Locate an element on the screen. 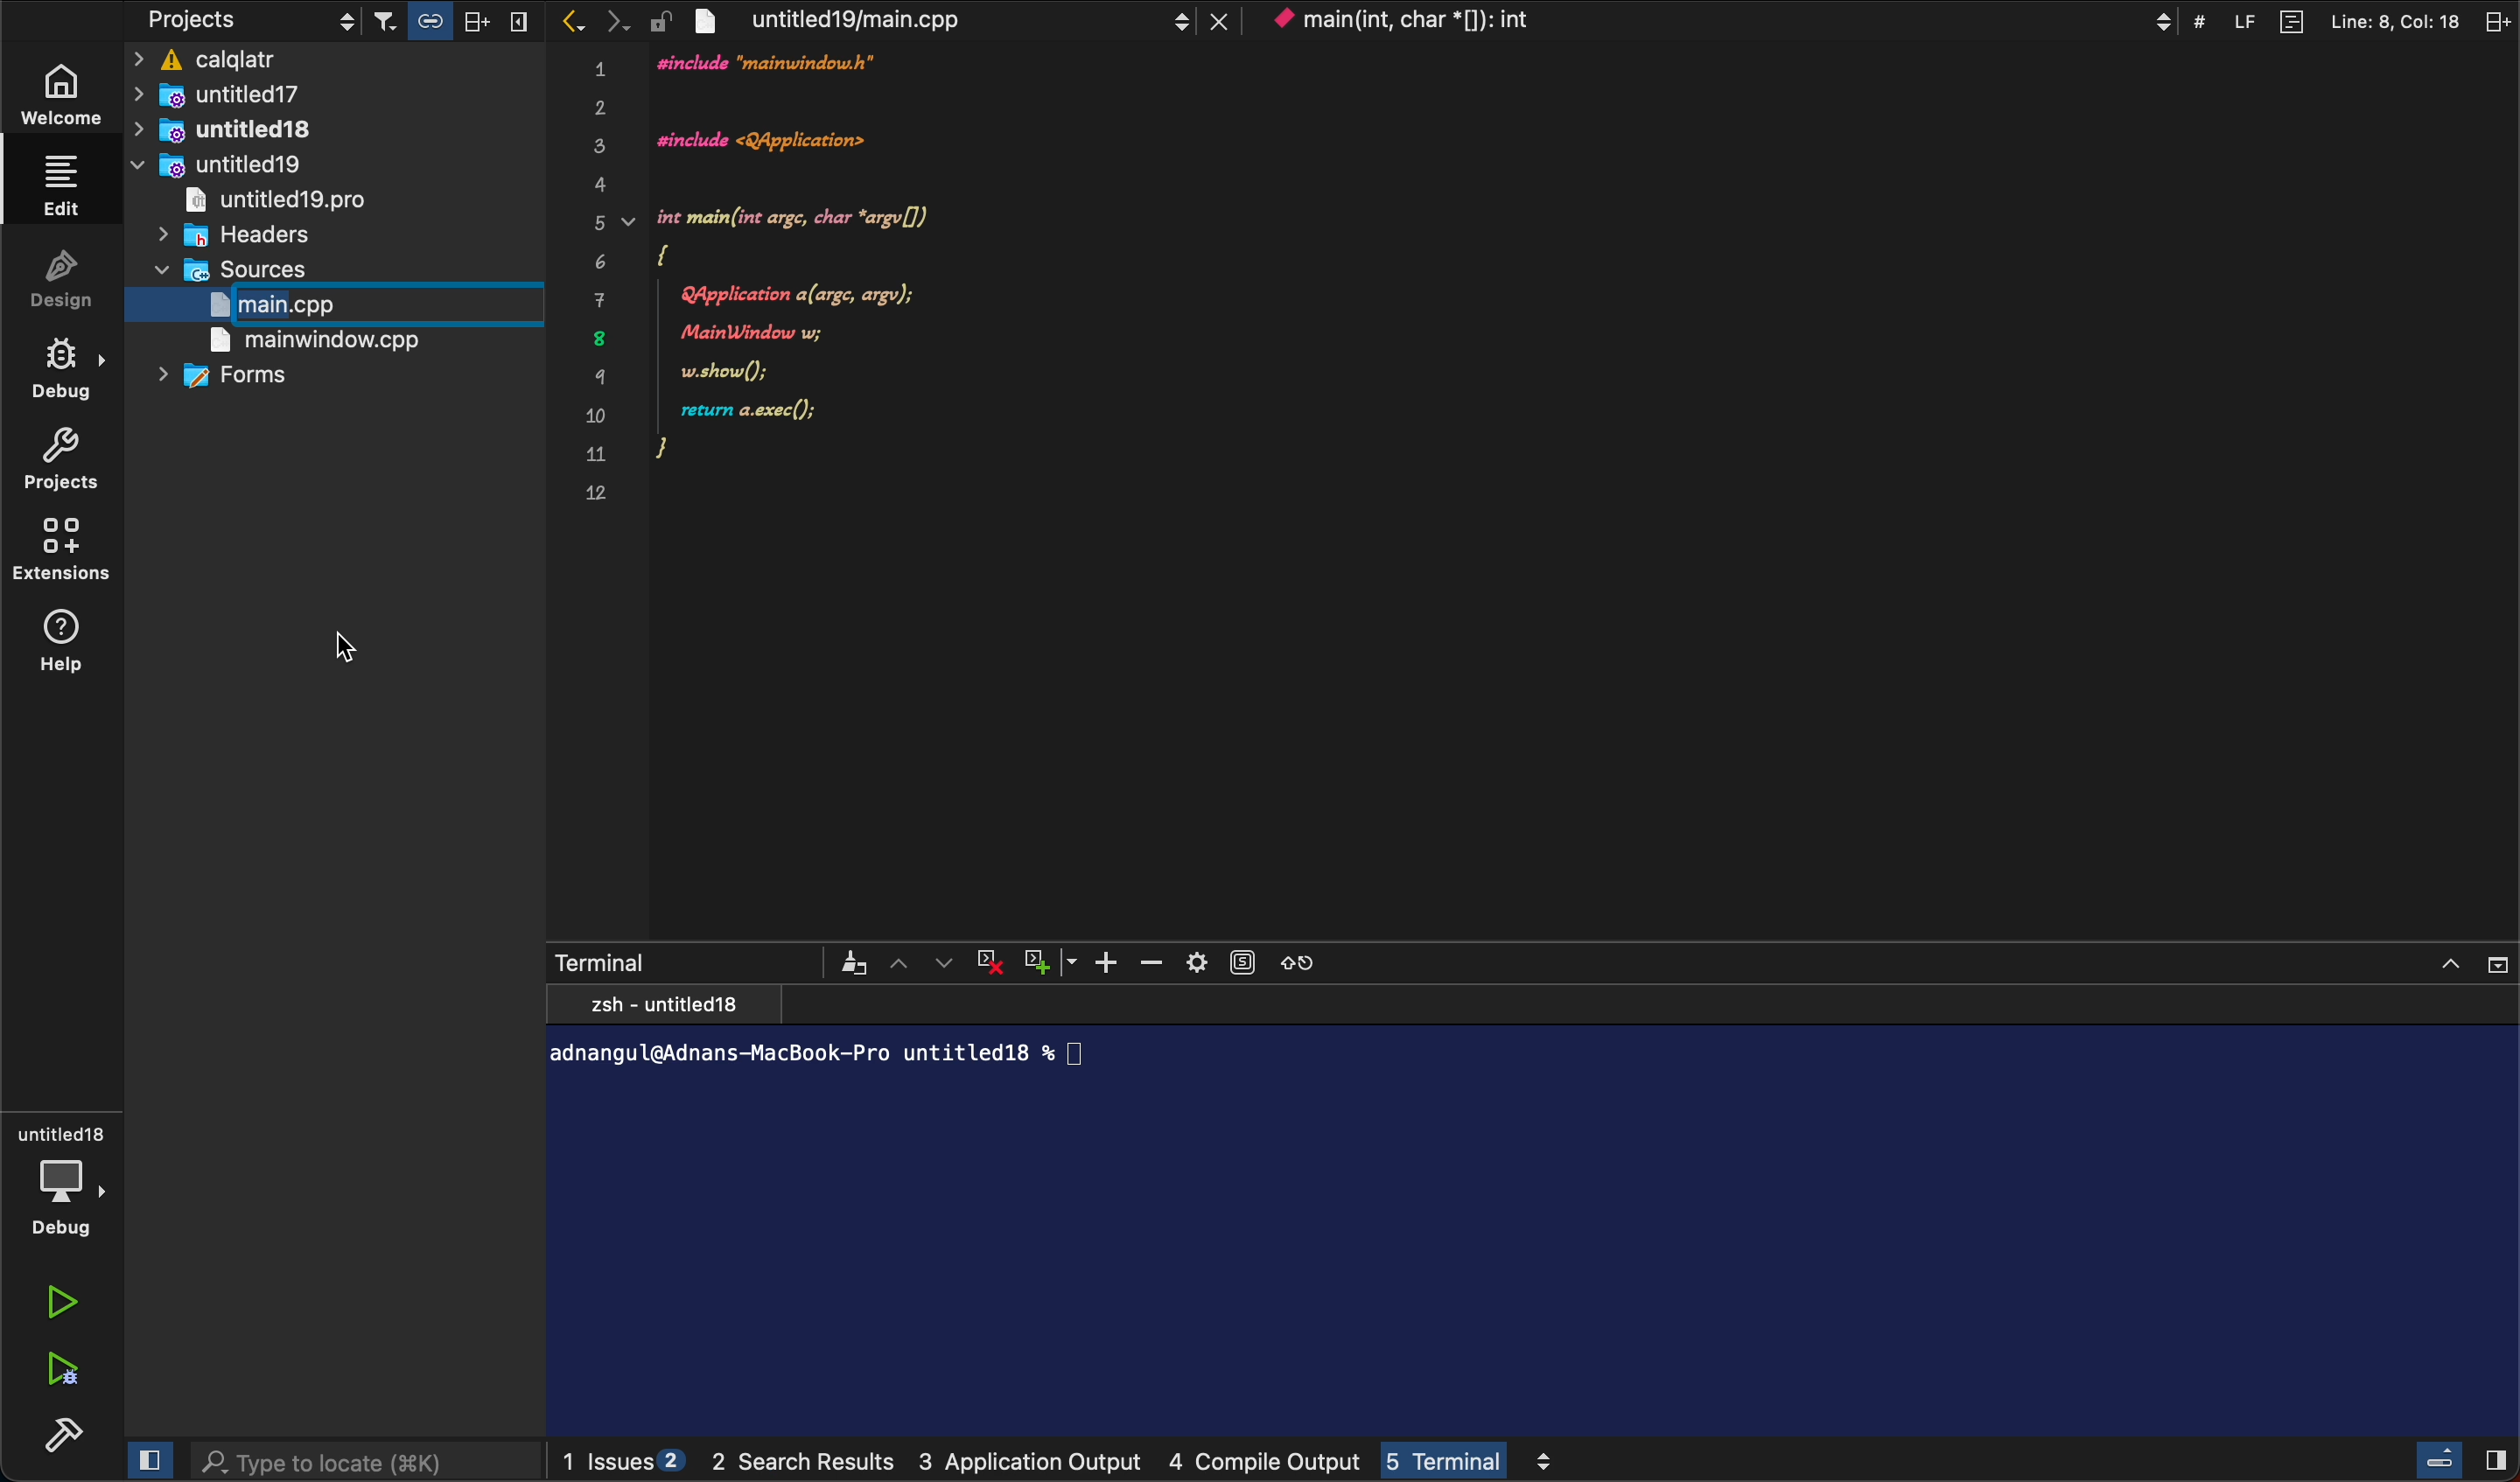 The image size is (2520, 1482). untitled17 is located at coordinates (268, 94).